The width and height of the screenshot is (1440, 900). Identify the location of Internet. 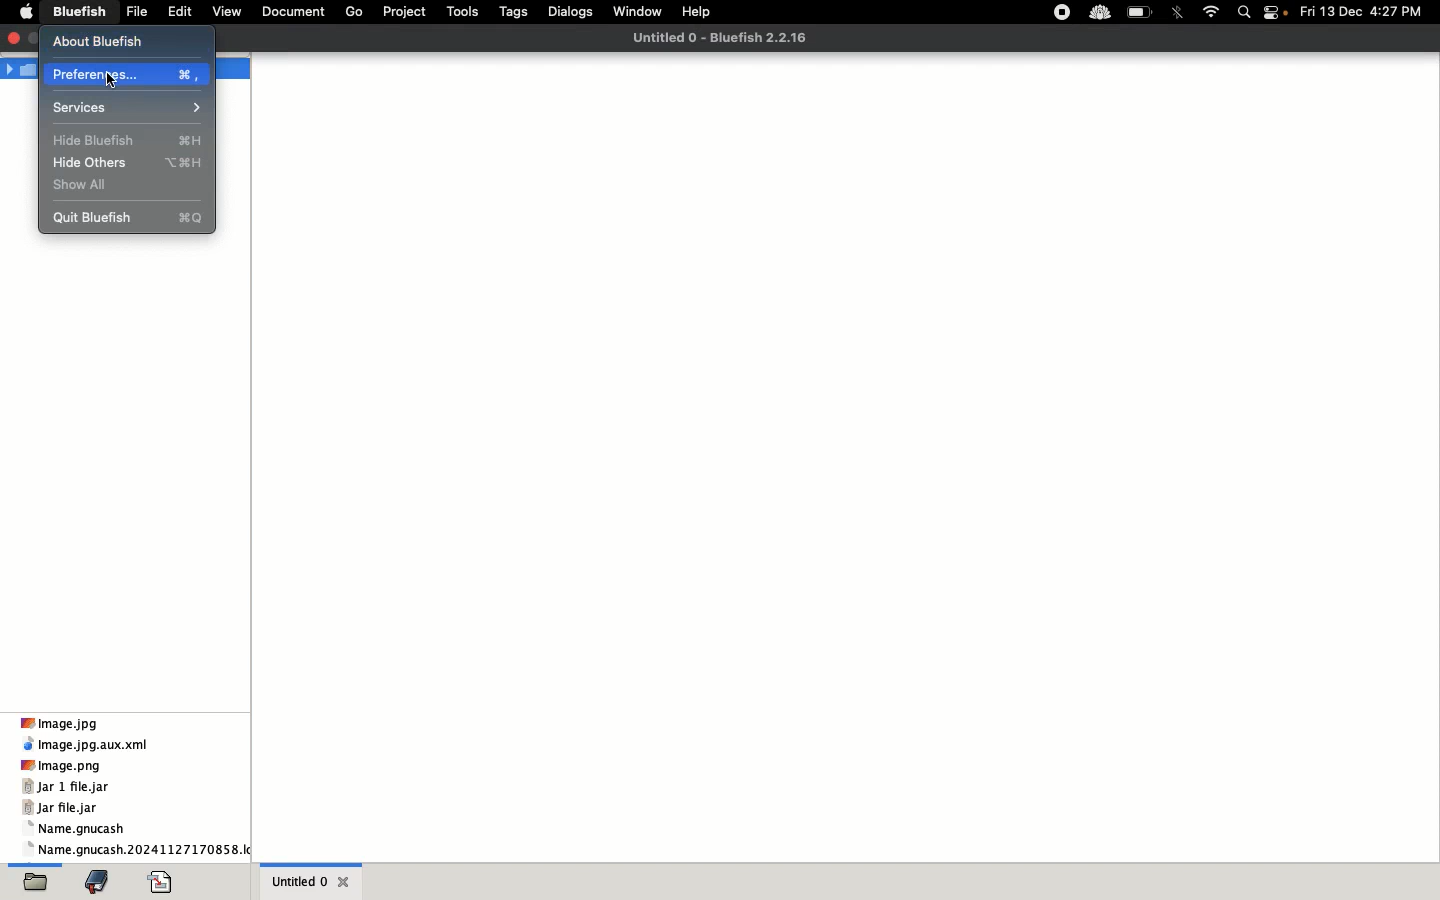
(1210, 11).